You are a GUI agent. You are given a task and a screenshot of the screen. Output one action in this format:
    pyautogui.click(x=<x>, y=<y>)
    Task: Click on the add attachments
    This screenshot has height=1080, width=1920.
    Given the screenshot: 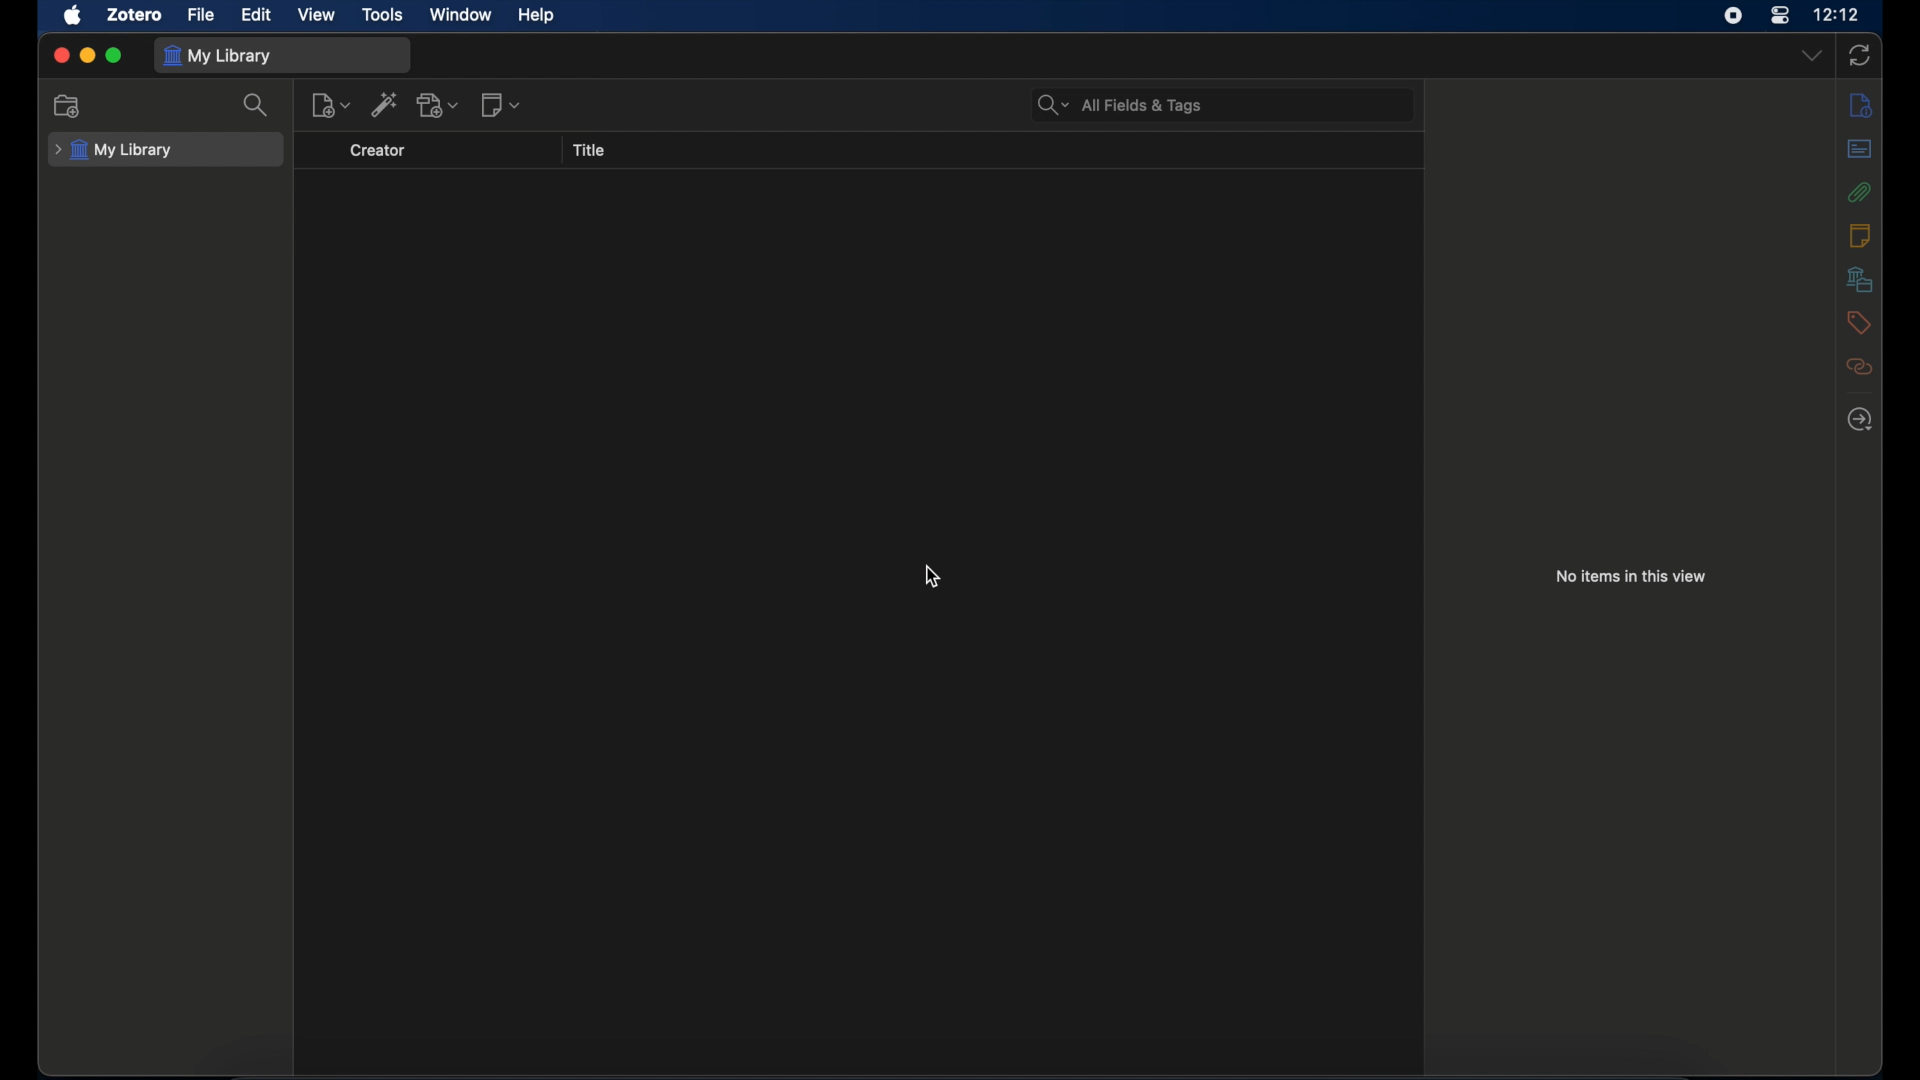 What is the action you would take?
    pyautogui.click(x=439, y=106)
    